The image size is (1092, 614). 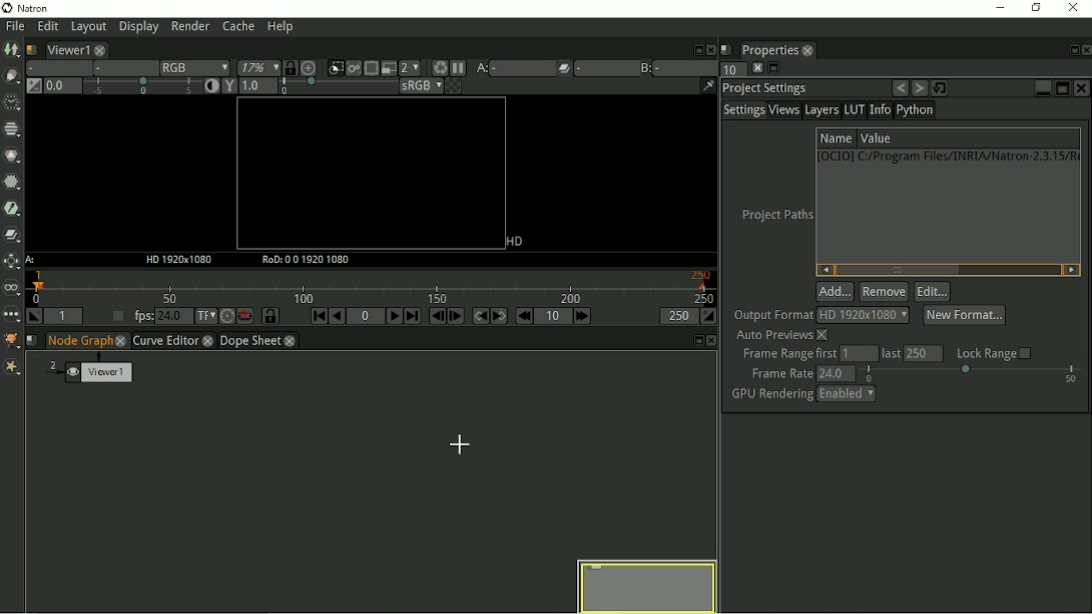 I want to click on Render, so click(x=193, y=27).